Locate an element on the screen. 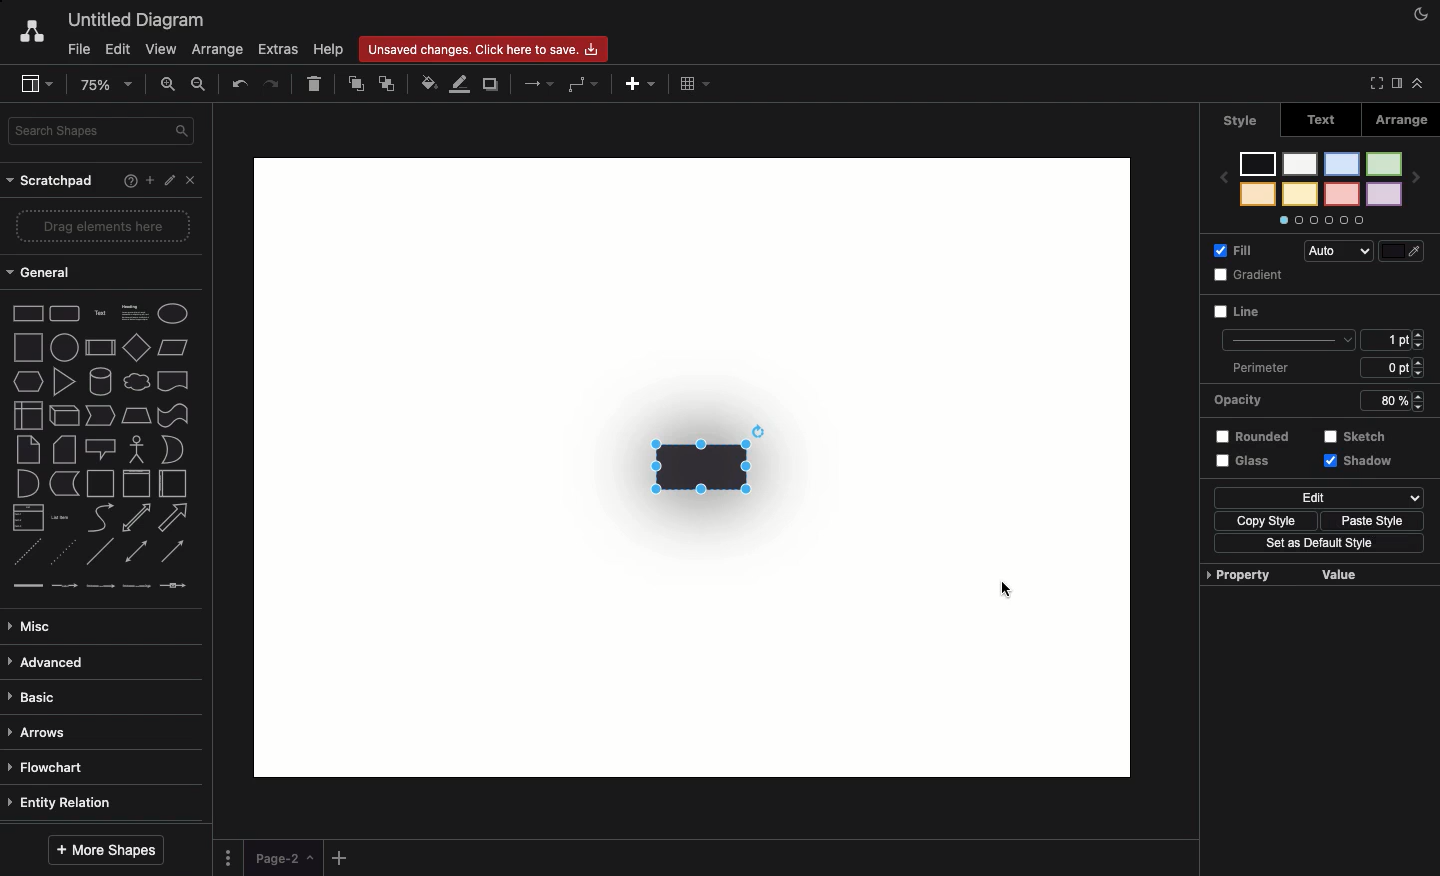 Image resolution: width=1440 pixels, height=876 pixels. Add is located at coordinates (643, 85).